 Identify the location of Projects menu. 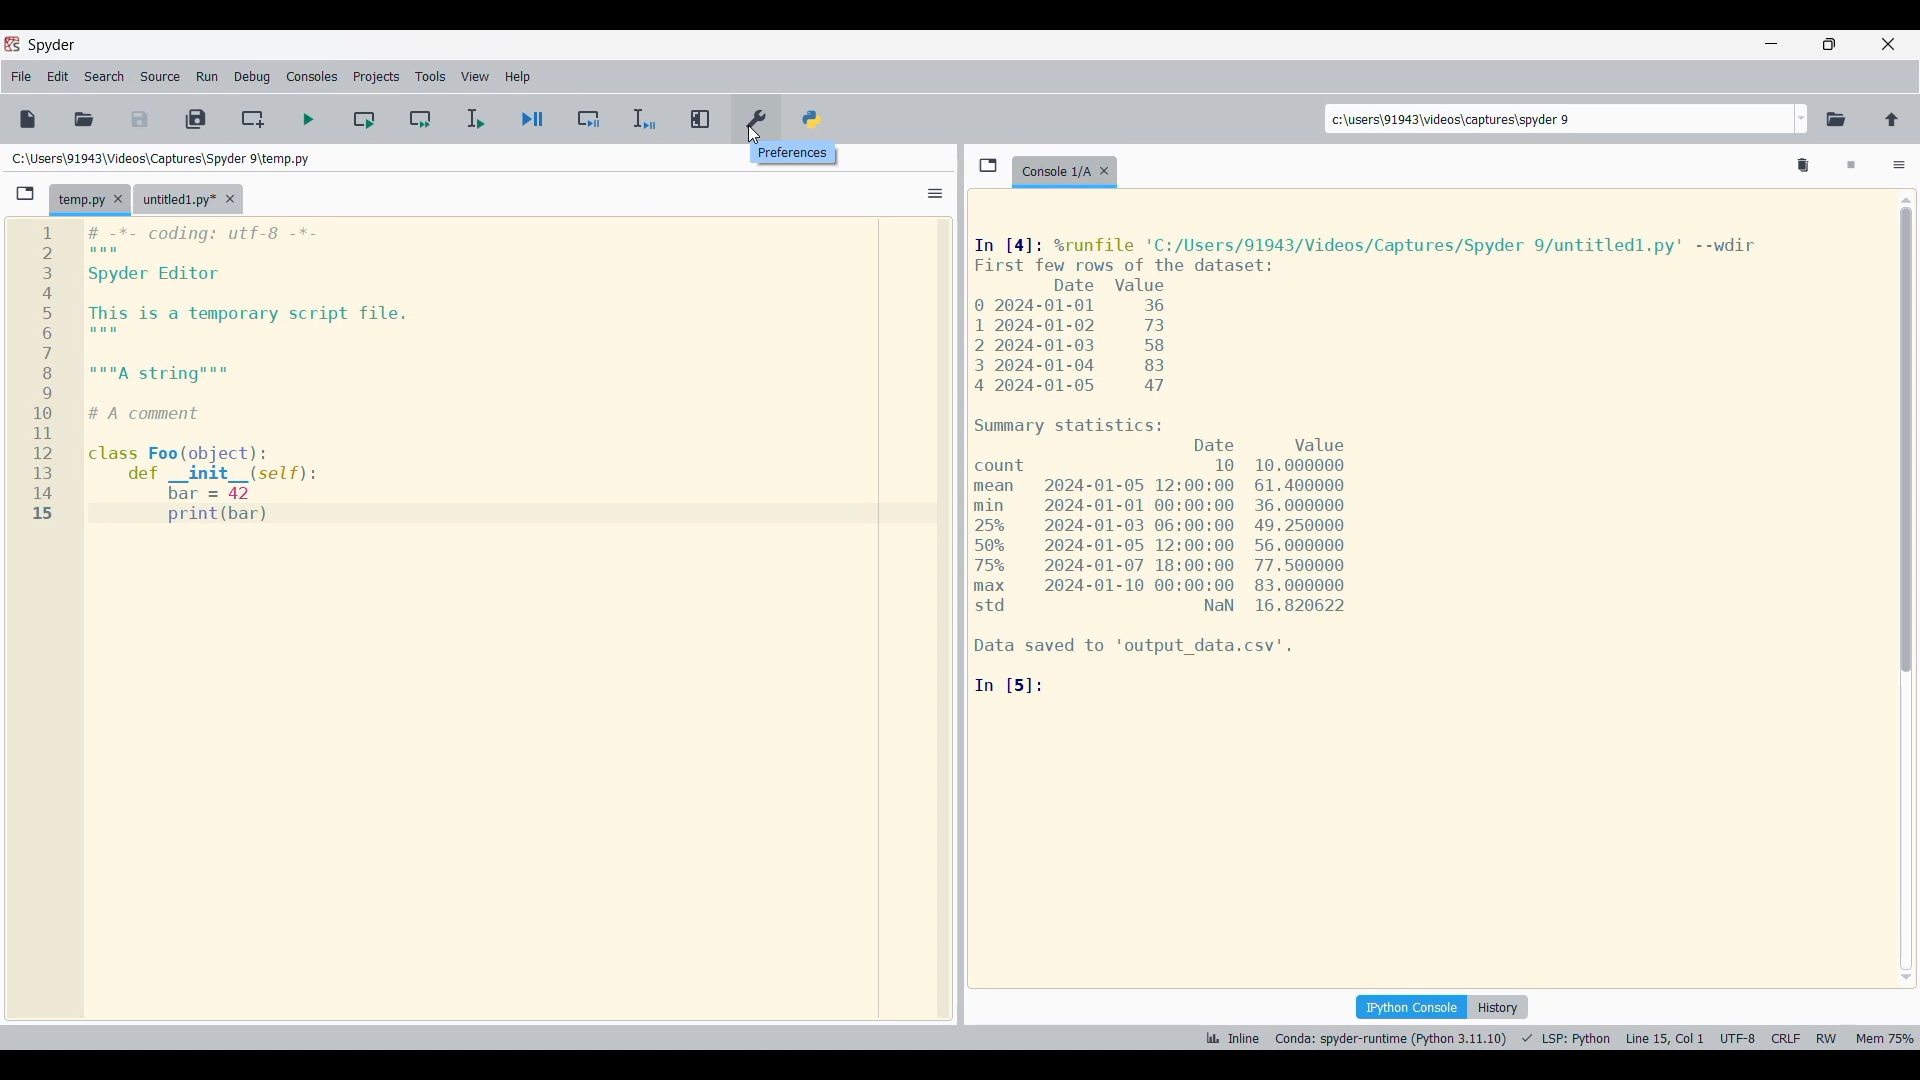
(376, 77).